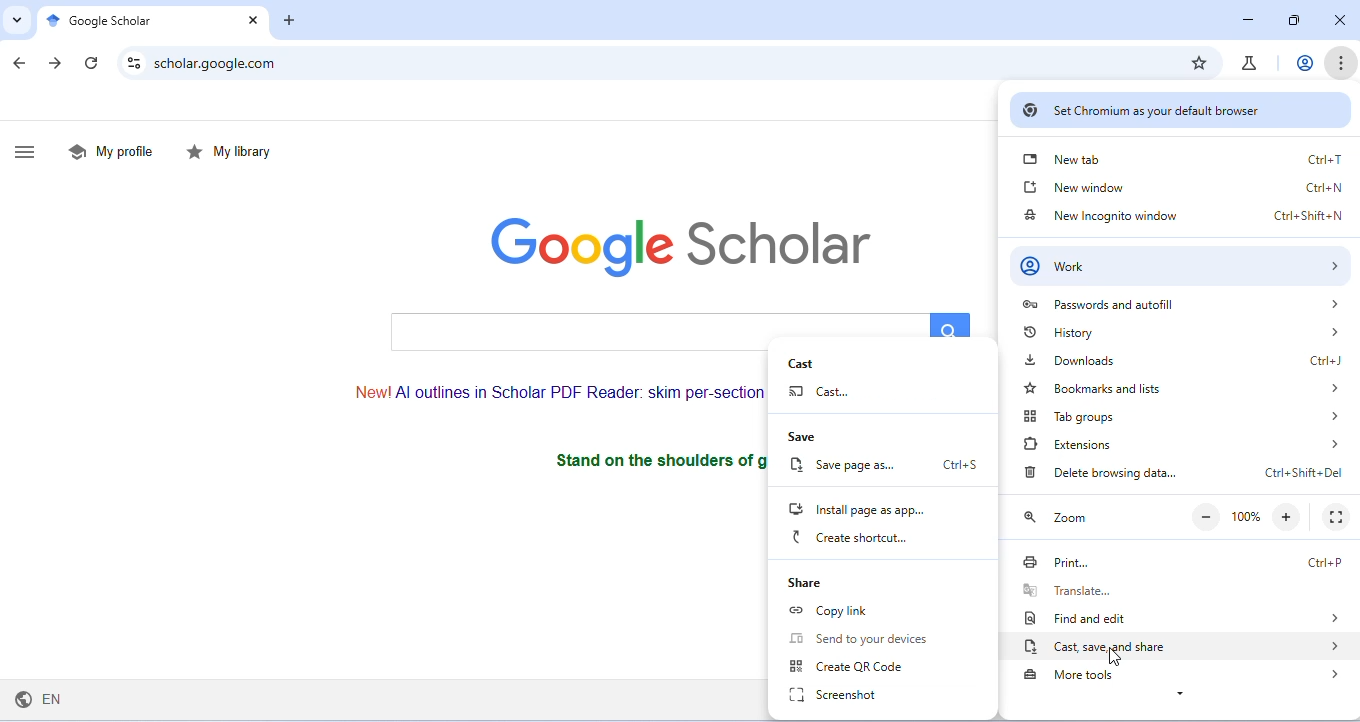  What do you see at coordinates (1200, 518) in the screenshot?
I see `zoom out` at bounding box center [1200, 518].